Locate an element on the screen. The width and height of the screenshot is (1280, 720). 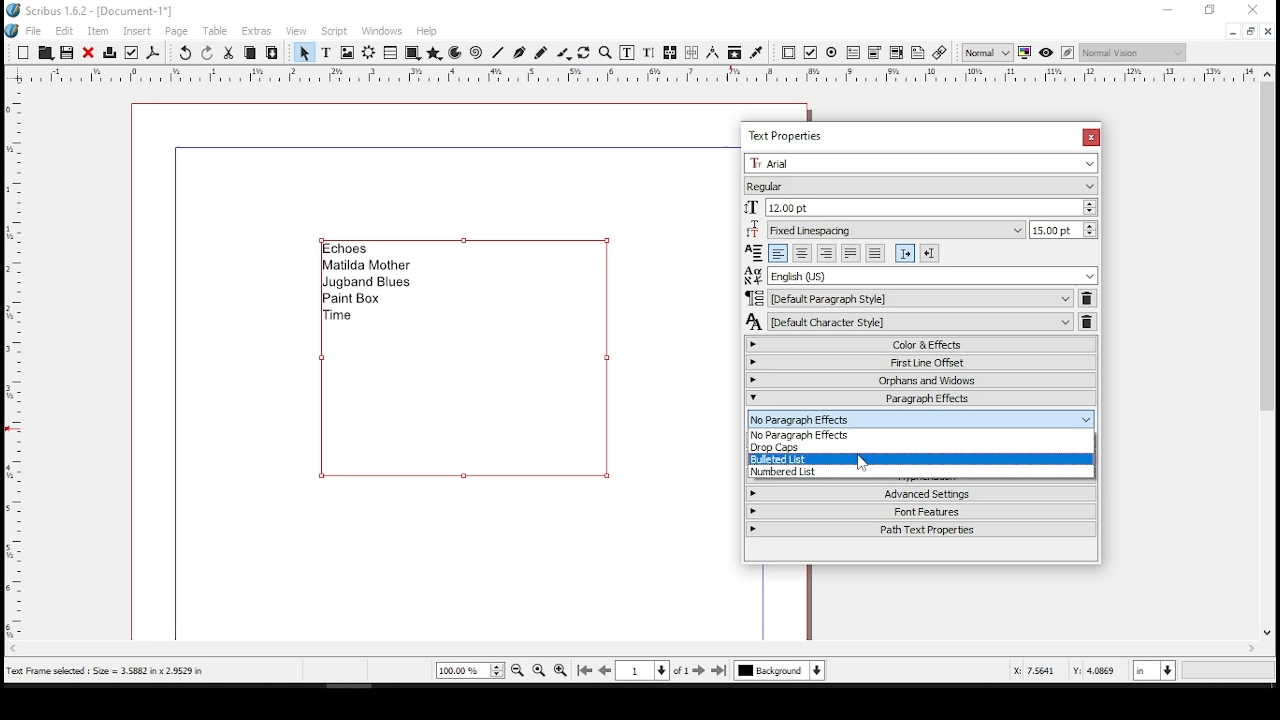
arc is located at coordinates (456, 53).